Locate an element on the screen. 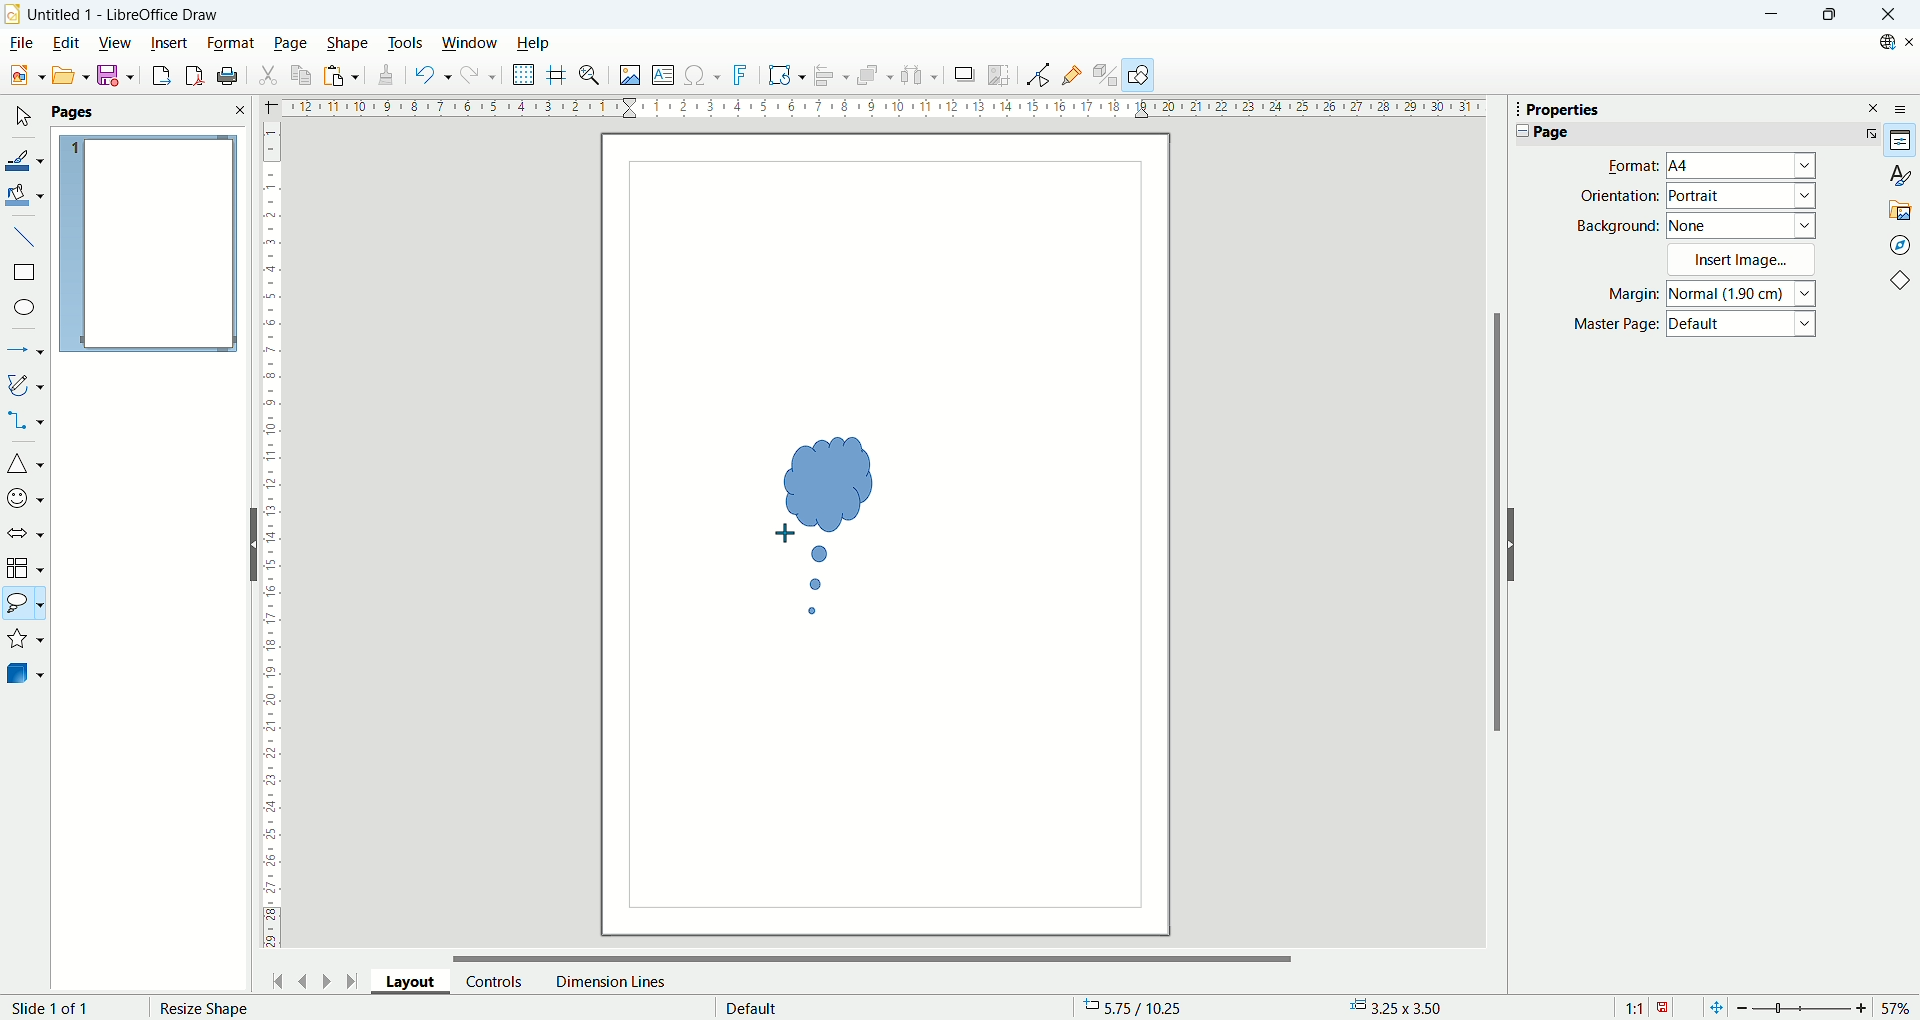 This screenshot has height=1020, width=1920. Collapse is located at coordinates (1518, 131).